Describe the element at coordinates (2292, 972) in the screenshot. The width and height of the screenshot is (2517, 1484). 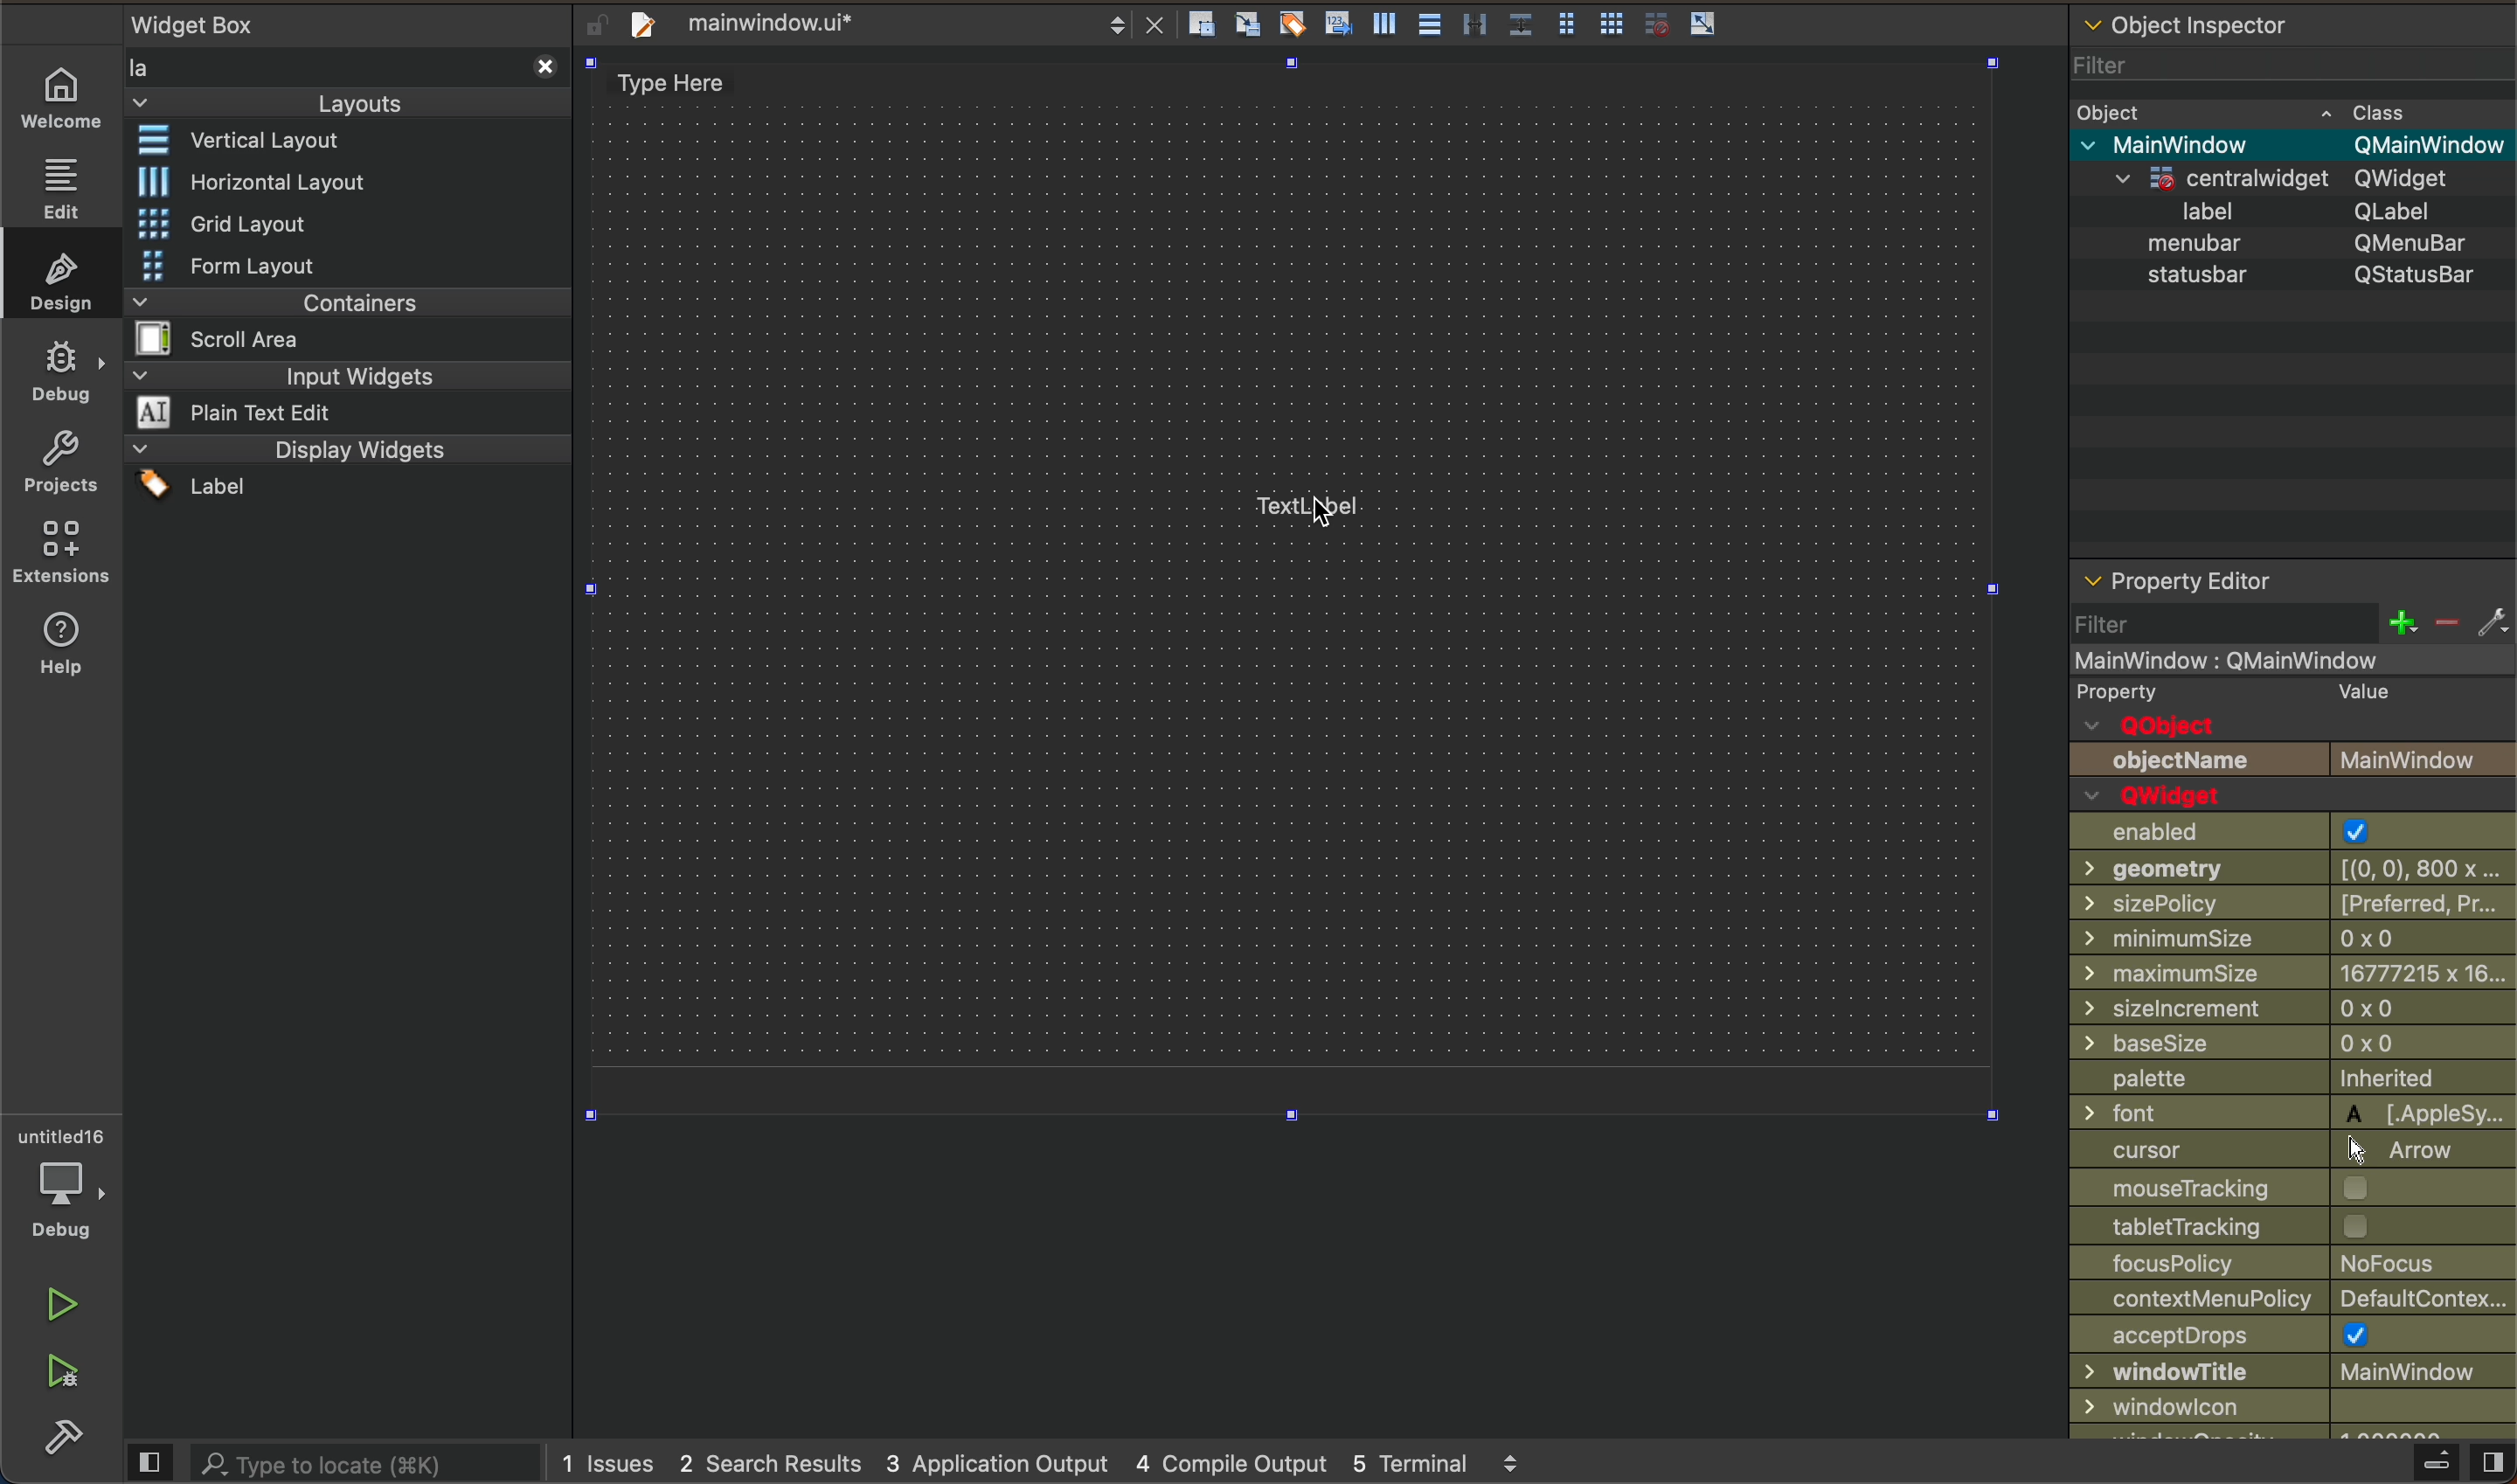
I see `min size` at that location.